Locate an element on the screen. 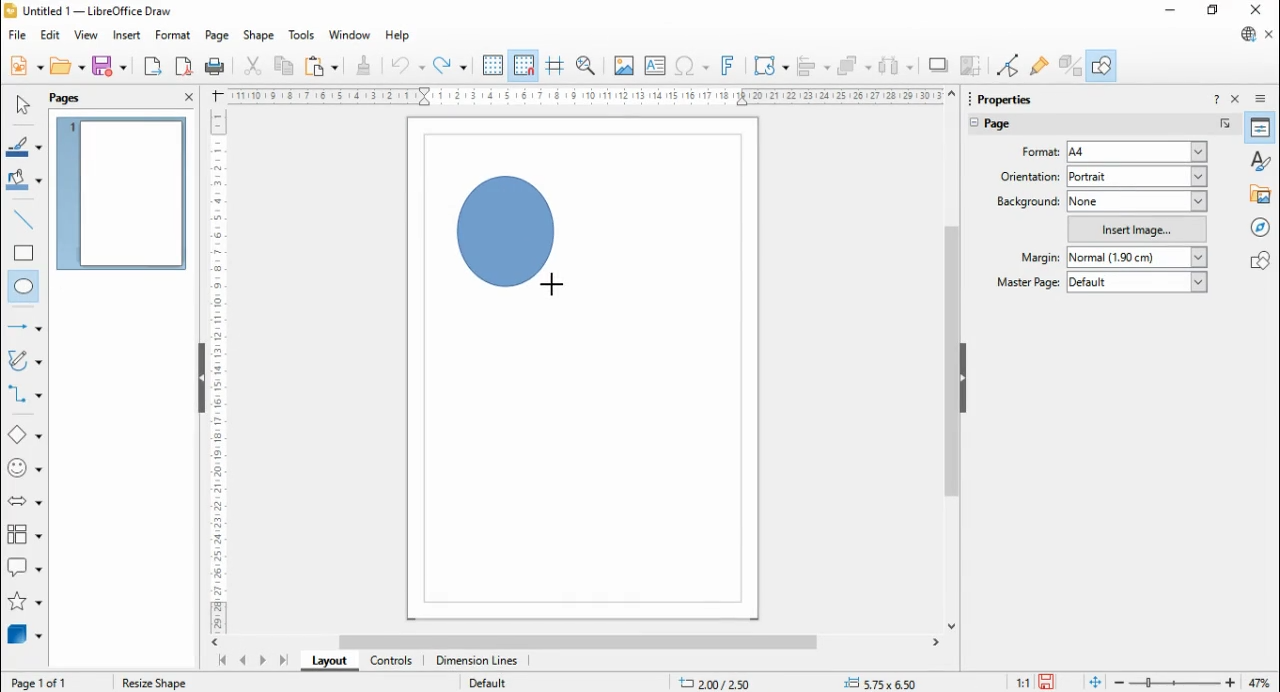 The image size is (1280, 692). tools is located at coordinates (303, 36).